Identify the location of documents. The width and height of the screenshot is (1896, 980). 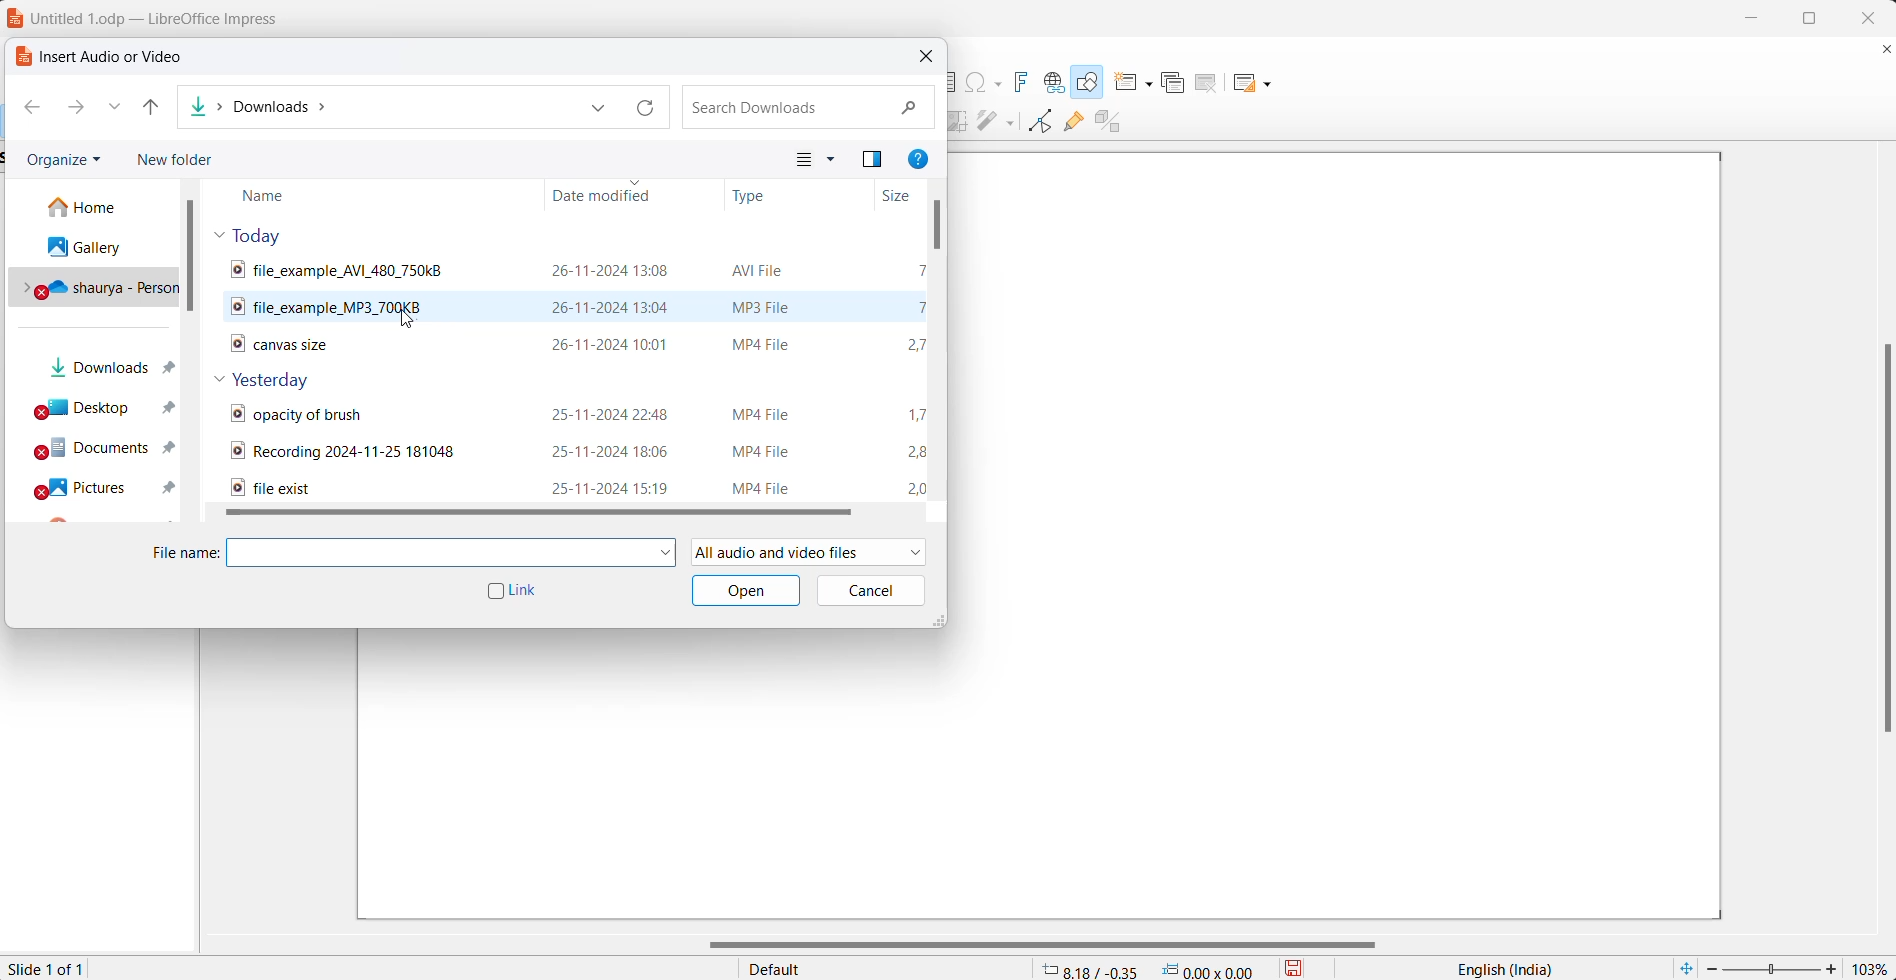
(106, 449).